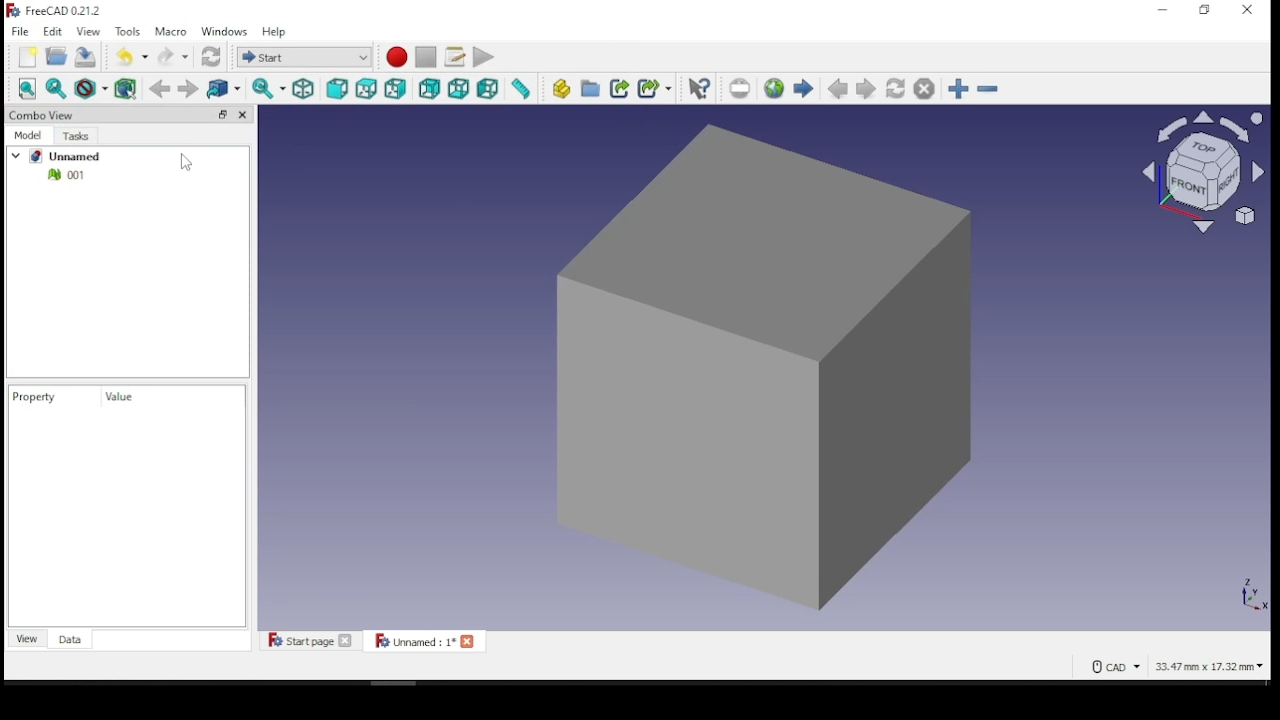 The image size is (1280, 720). I want to click on 001, so click(60, 175).